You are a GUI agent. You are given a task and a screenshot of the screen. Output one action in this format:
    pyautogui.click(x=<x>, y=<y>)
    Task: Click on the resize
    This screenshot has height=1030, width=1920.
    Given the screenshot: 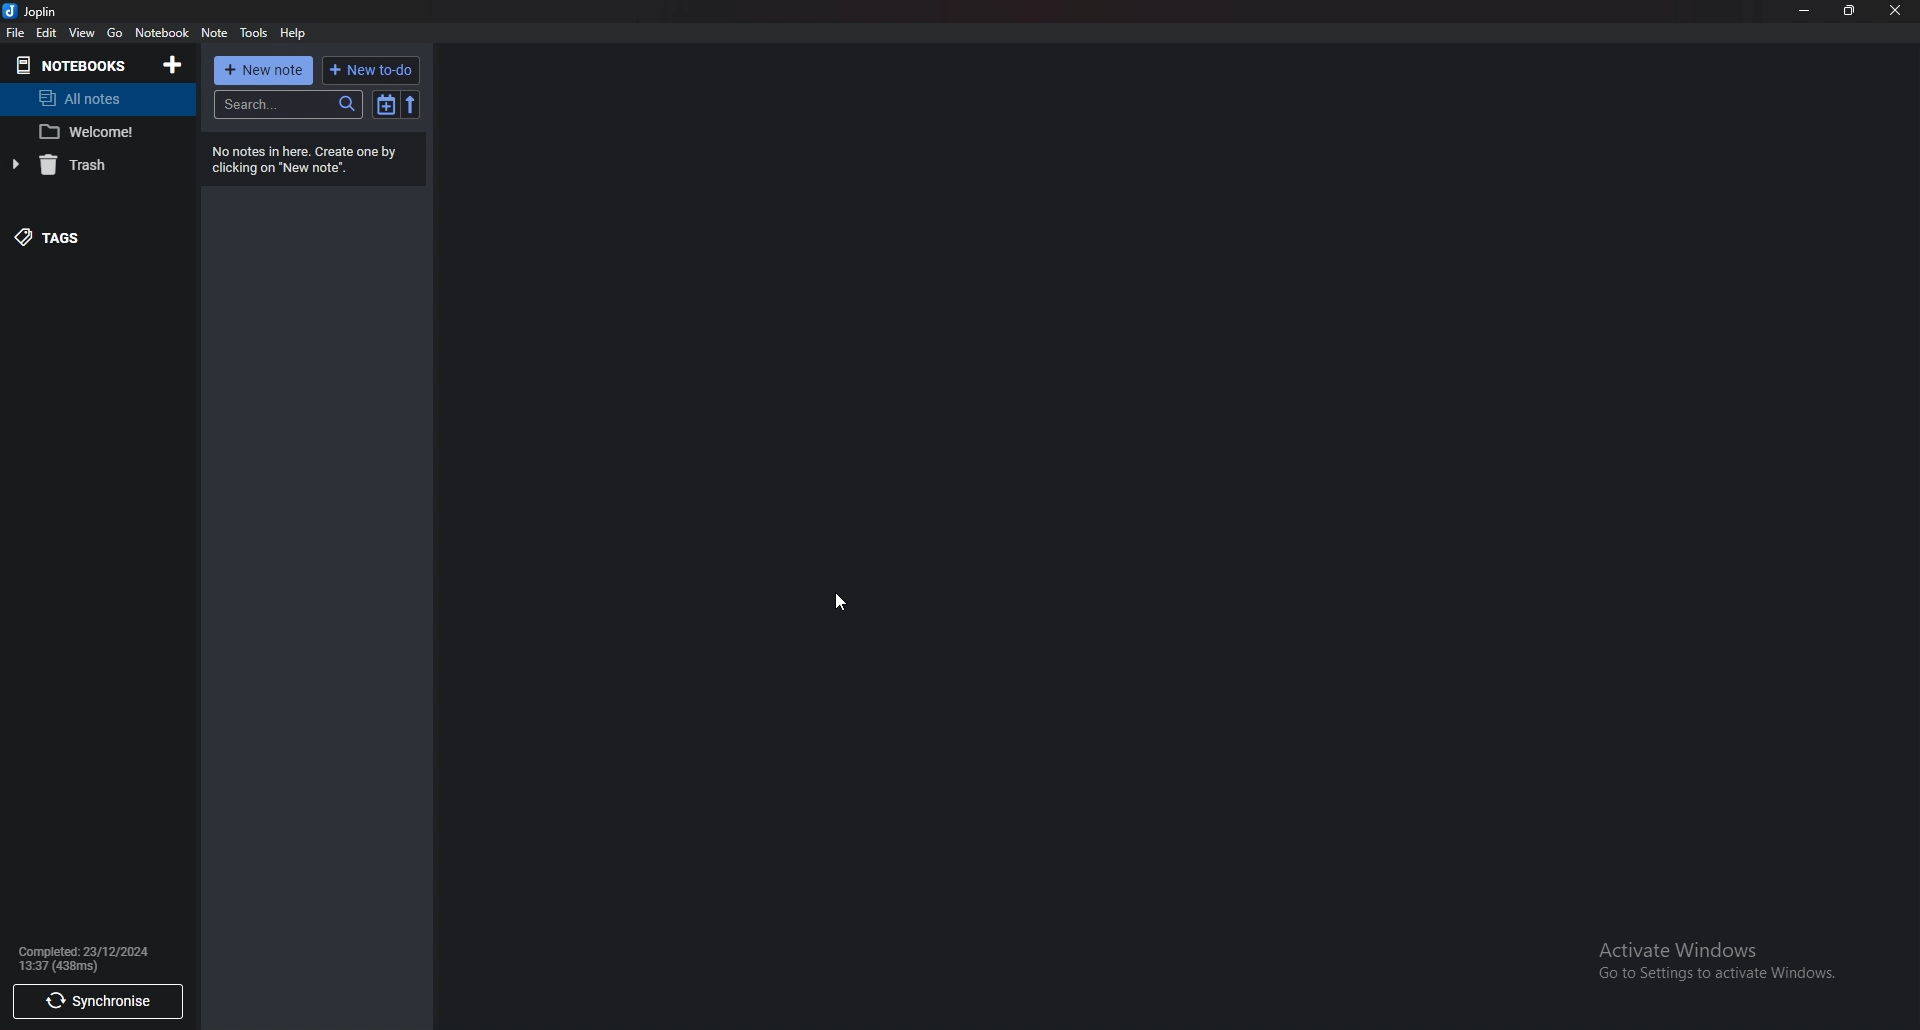 What is the action you would take?
    pyautogui.click(x=1852, y=12)
    